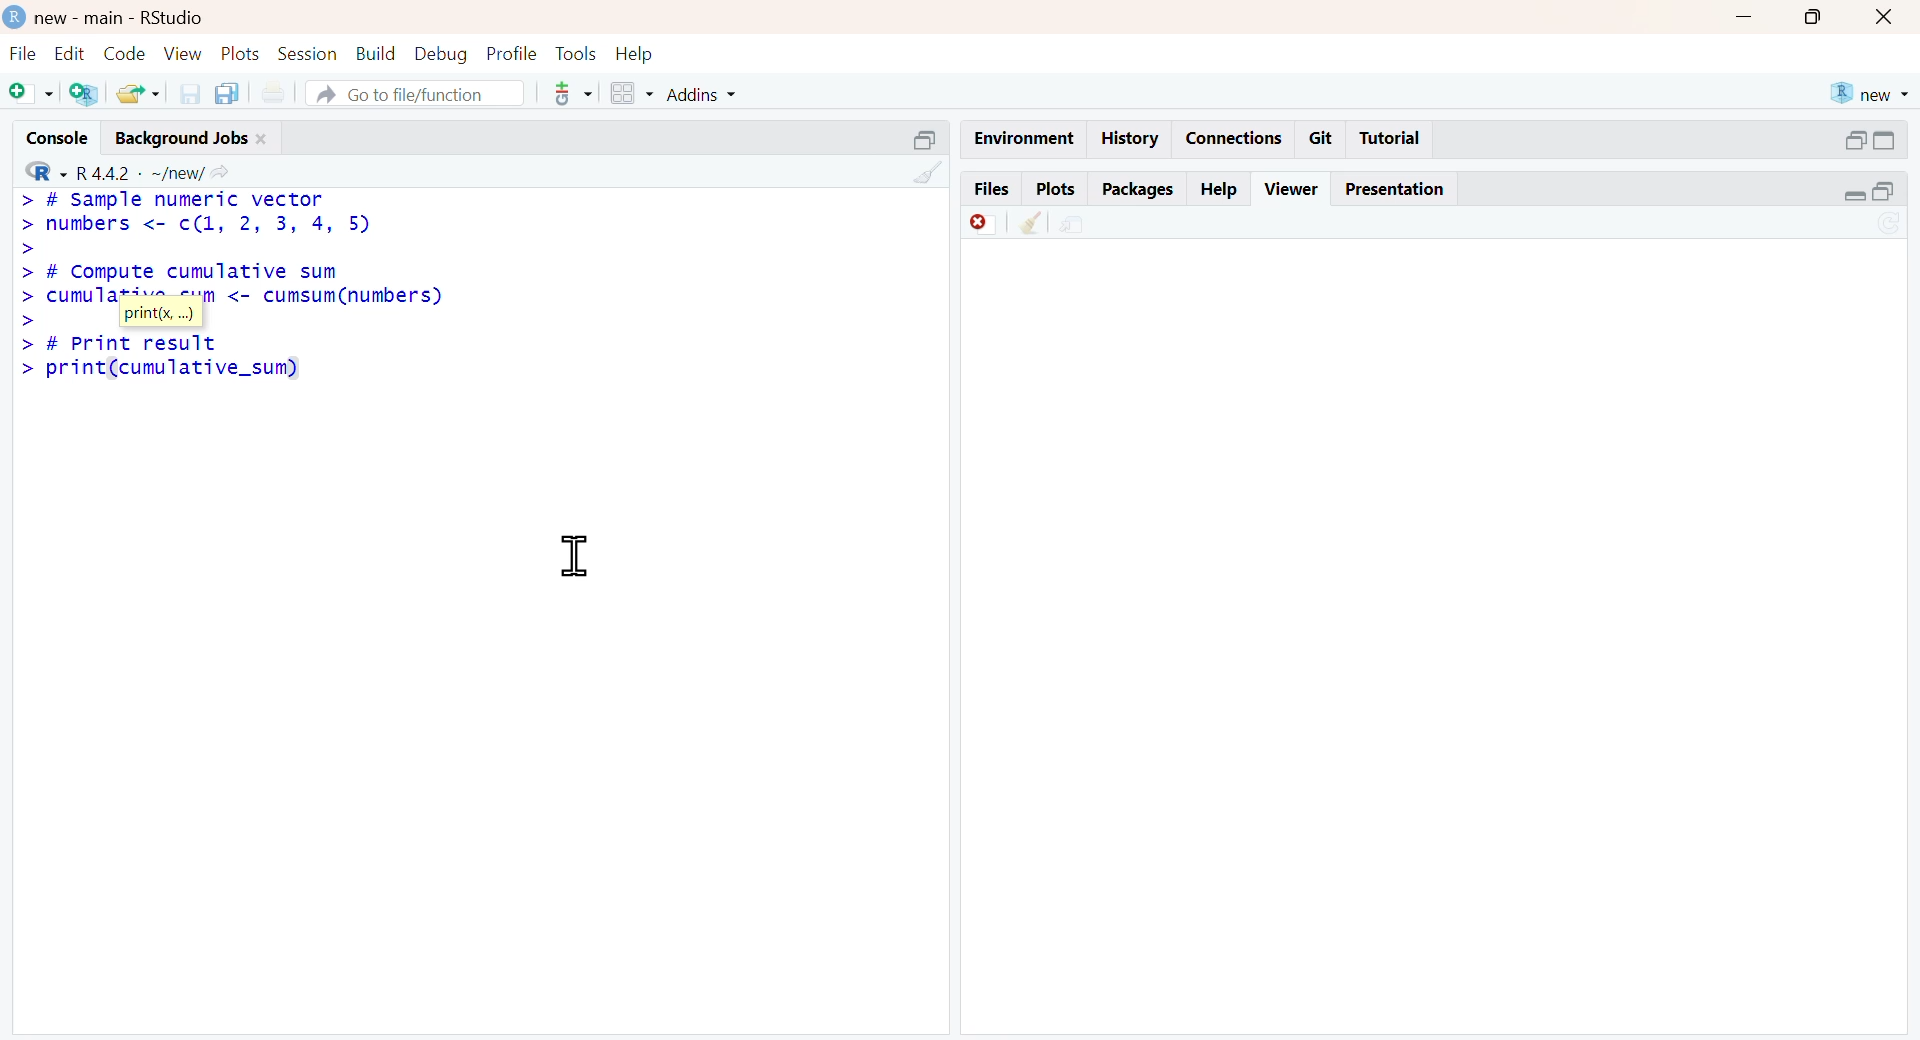  What do you see at coordinates (632, 92) in the screenshot?
I see `grid` at bounding box center [632, 92].